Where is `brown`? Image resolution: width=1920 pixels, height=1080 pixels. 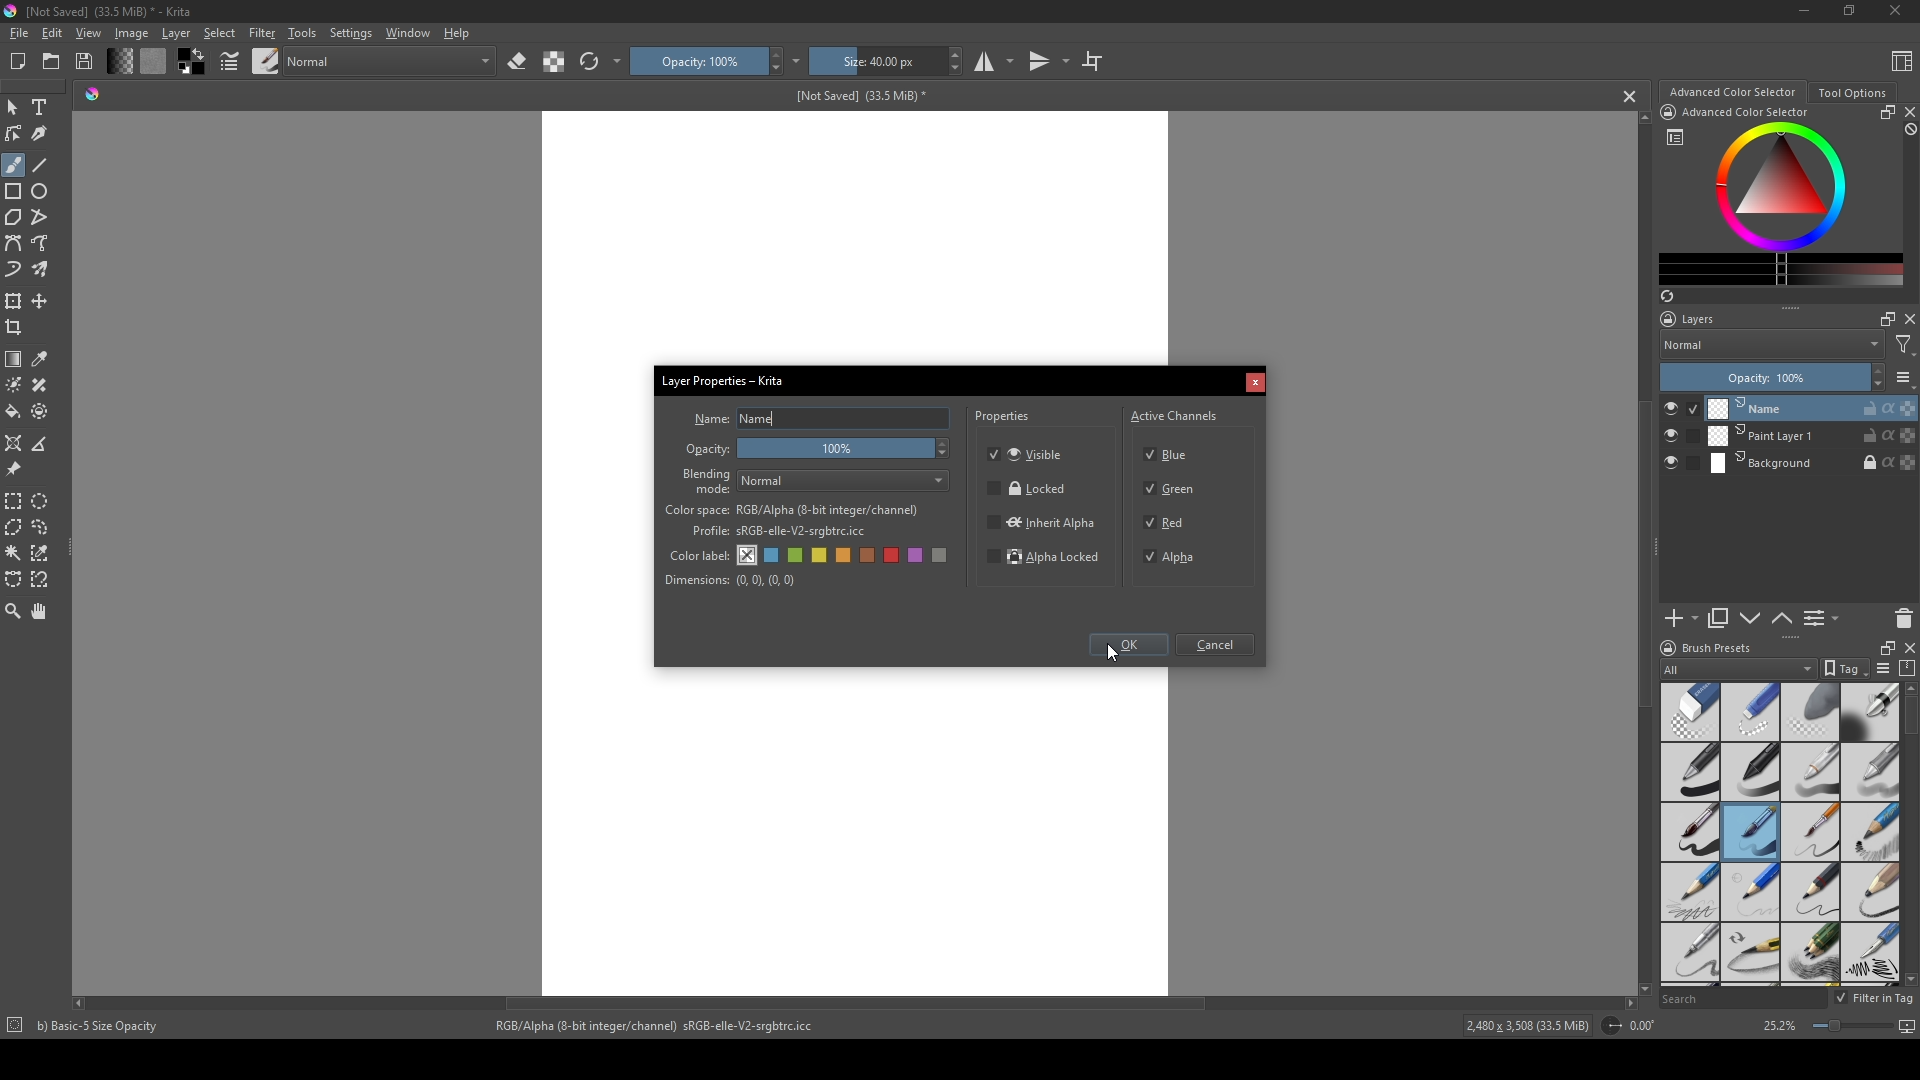
brown is located at coordinates (870, 555).